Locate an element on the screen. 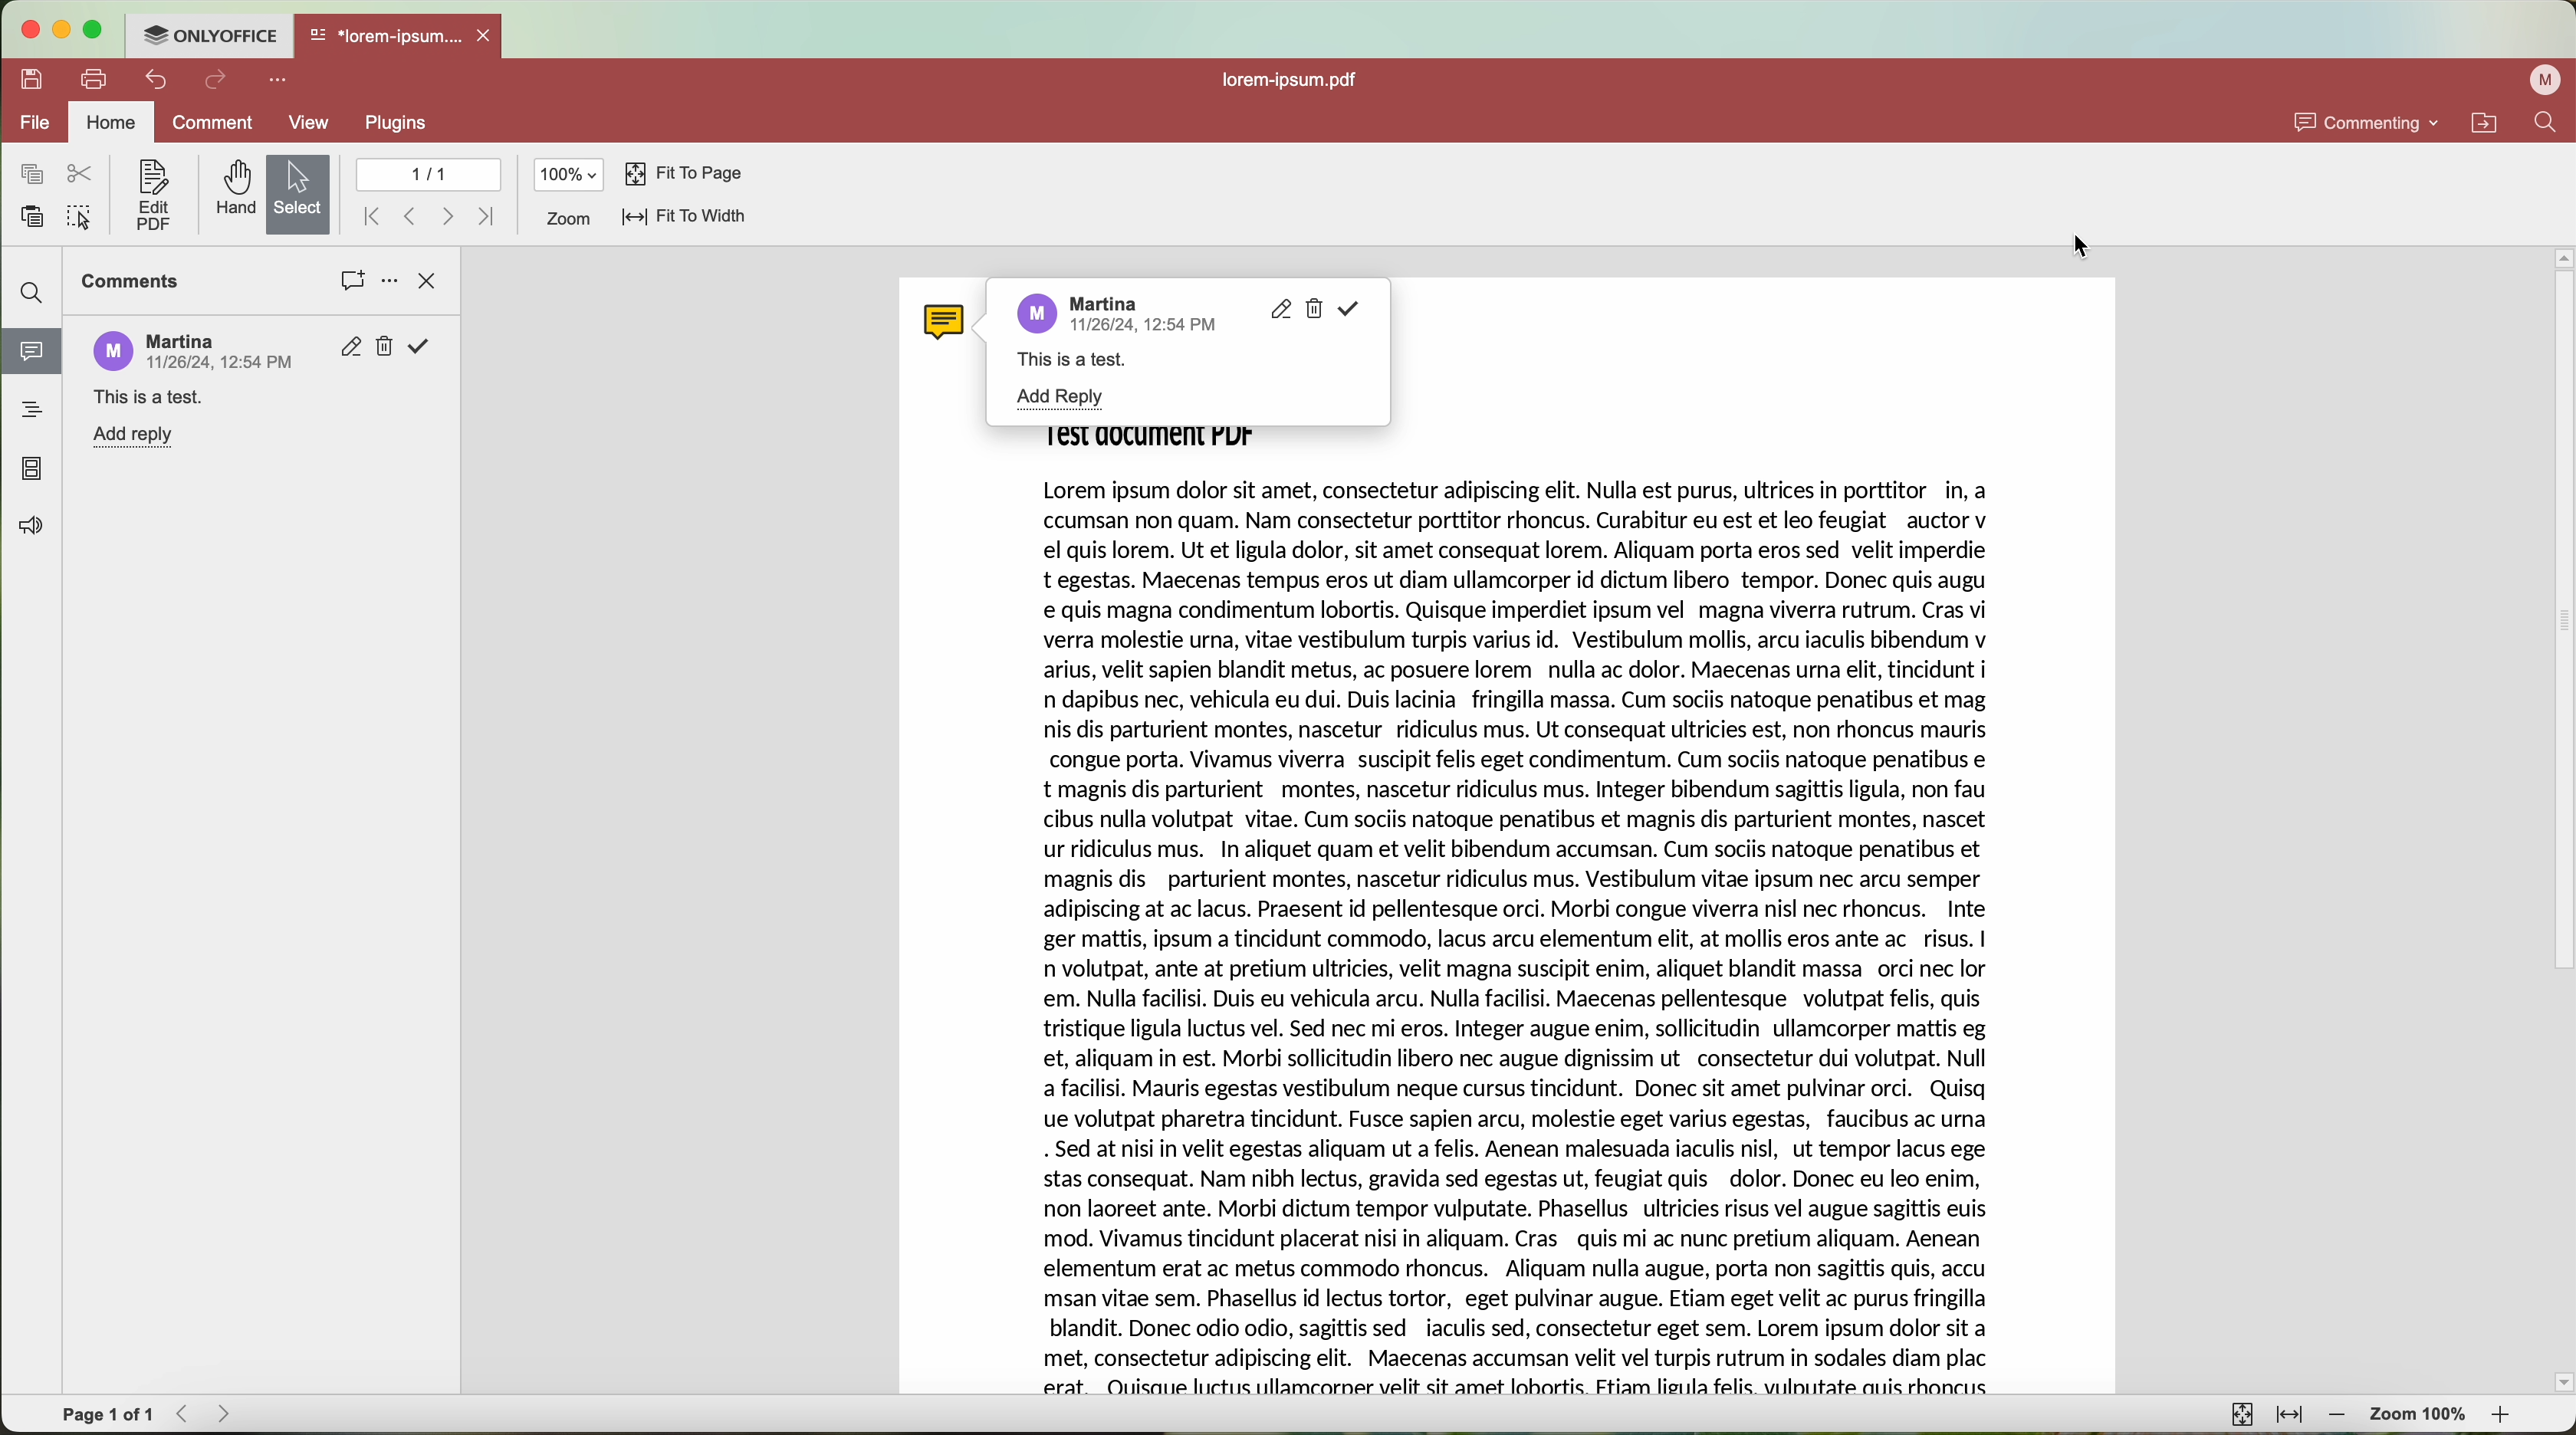 Image resolution: width=2576 pixels, height=1435 pixels. navigate arrows is located at coordinates (428, 216).